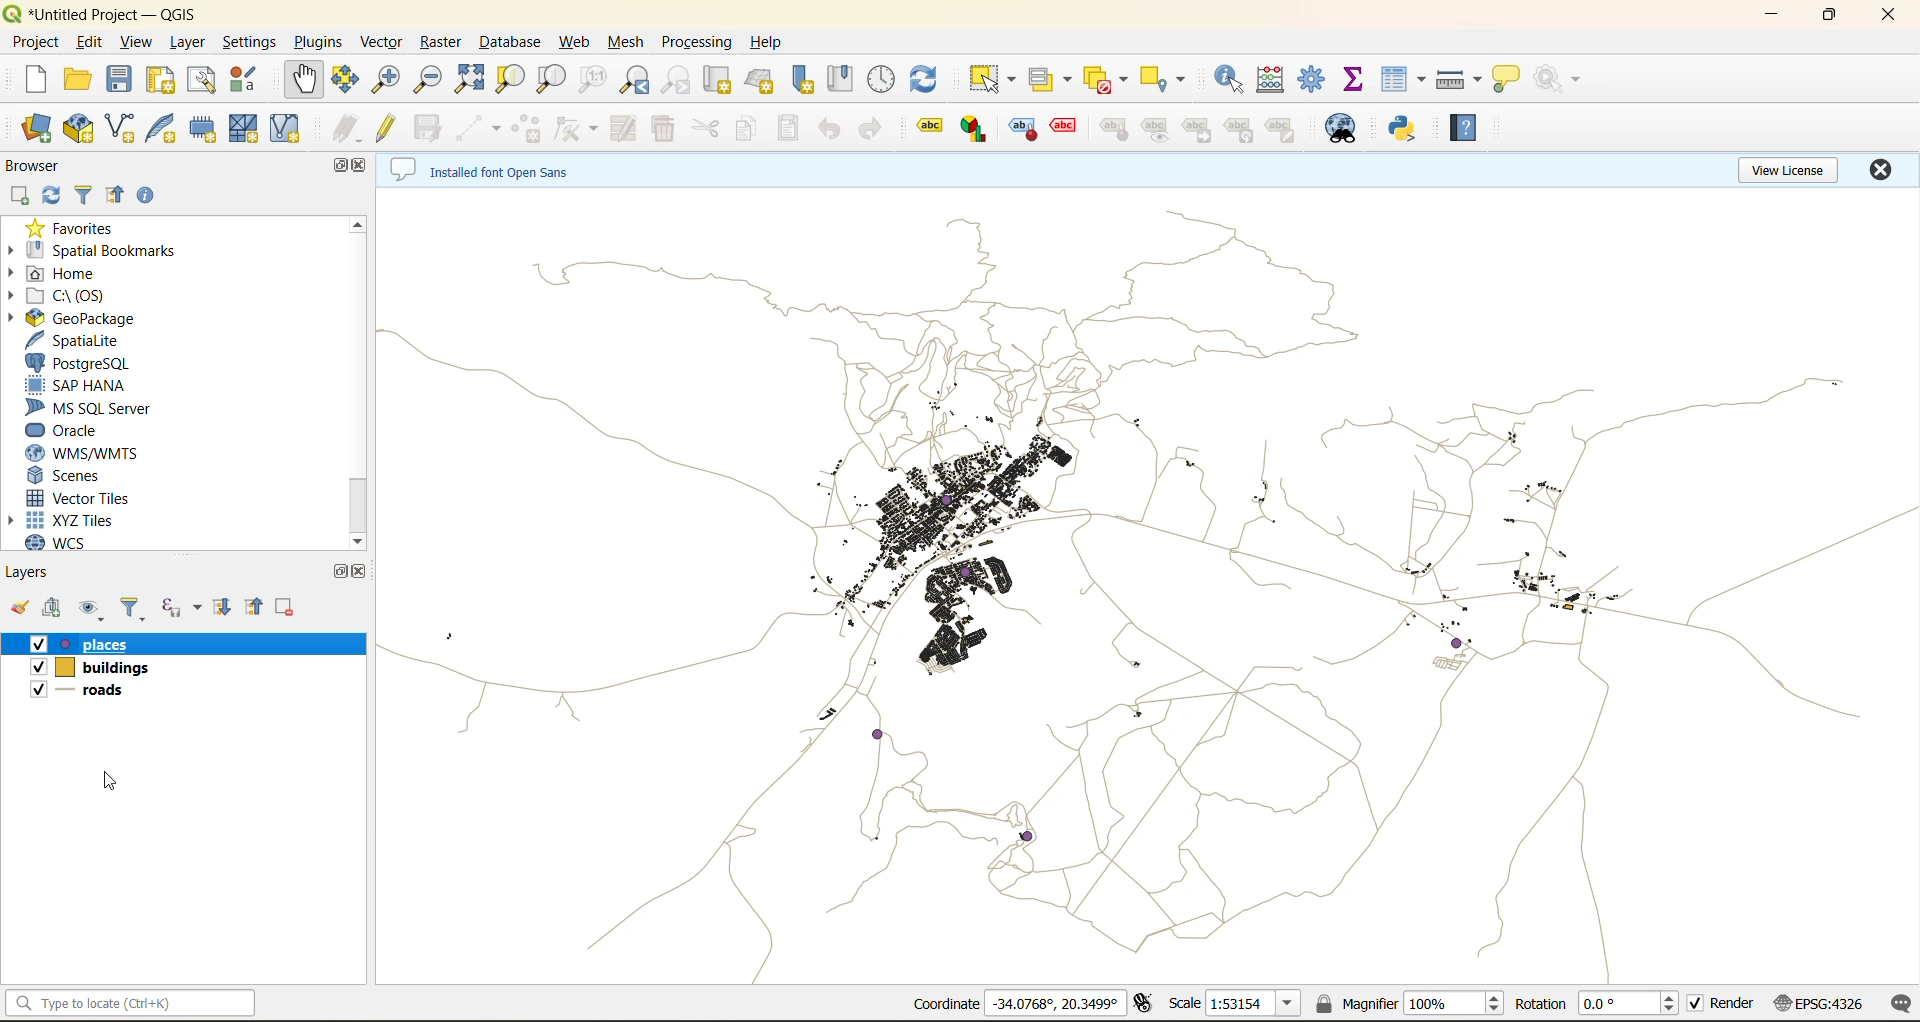 The height and width of the screenshot is (1022, 1920). What do you see at coordinates (18, 197) in the screenshot?
I see `add` at bounding box center [18, 197].